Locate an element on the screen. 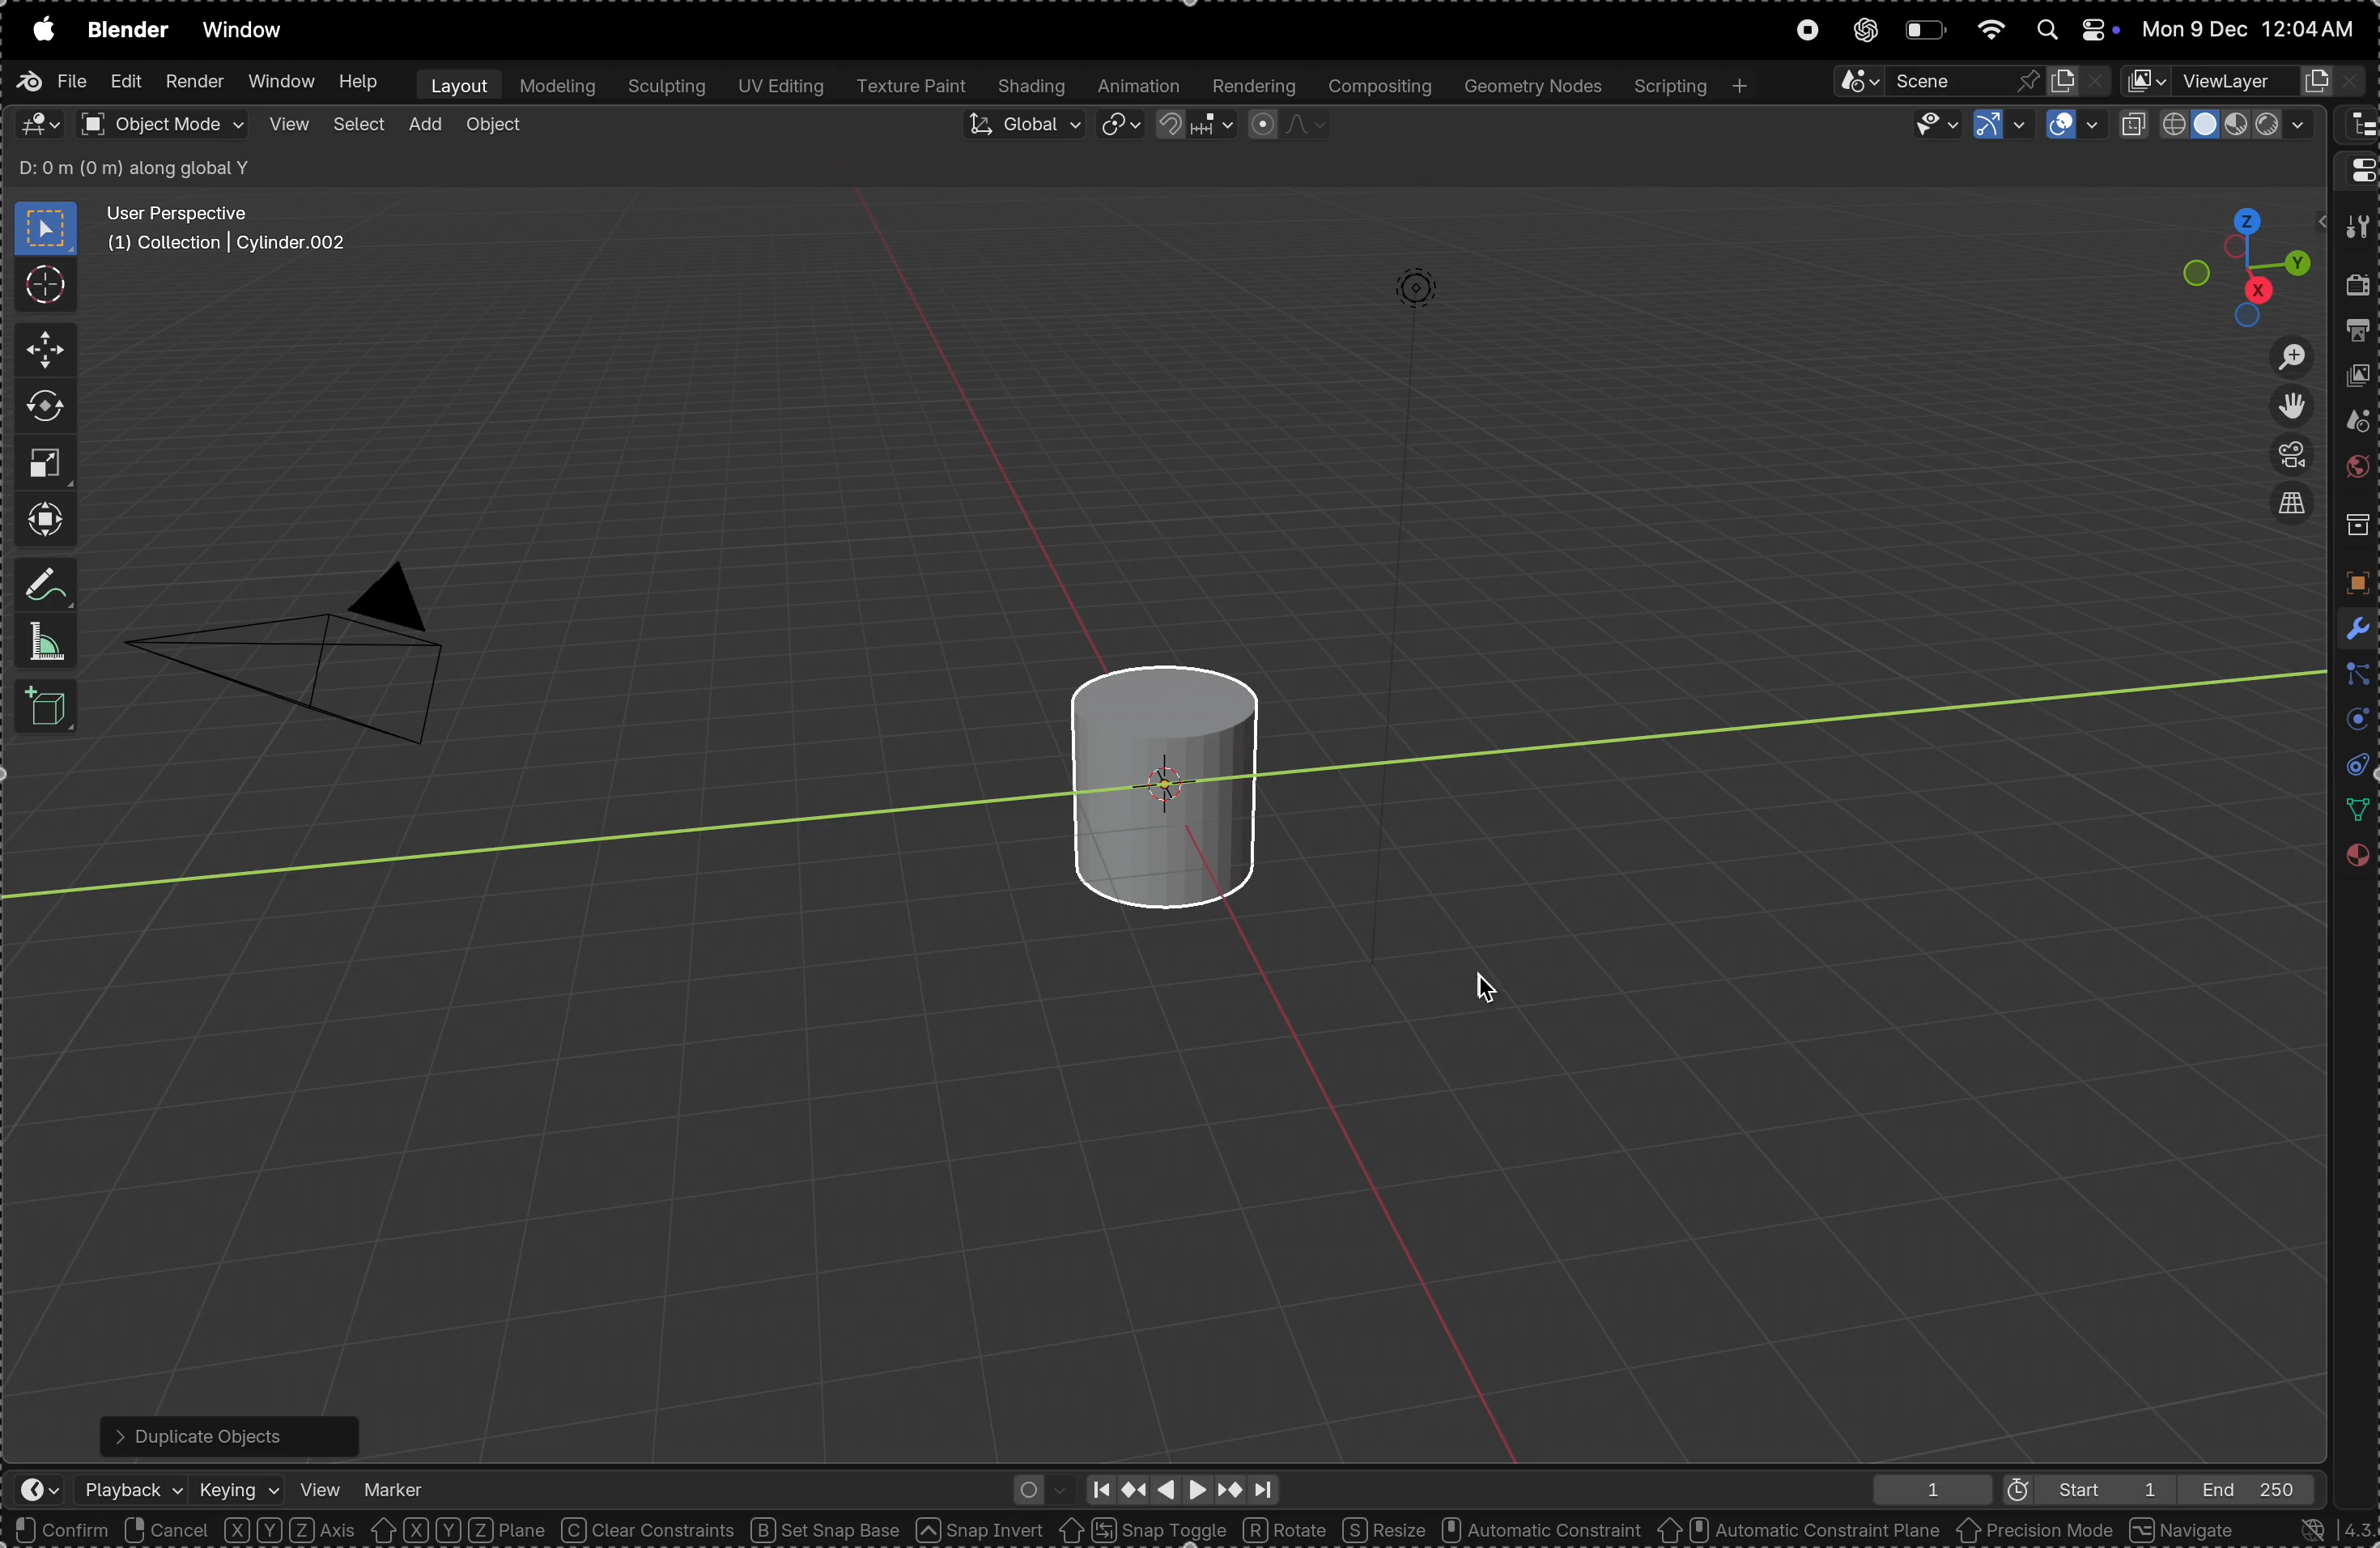 This screenshot has width=2380, height=1548. vector layer is located at coordinates (2245, 81).